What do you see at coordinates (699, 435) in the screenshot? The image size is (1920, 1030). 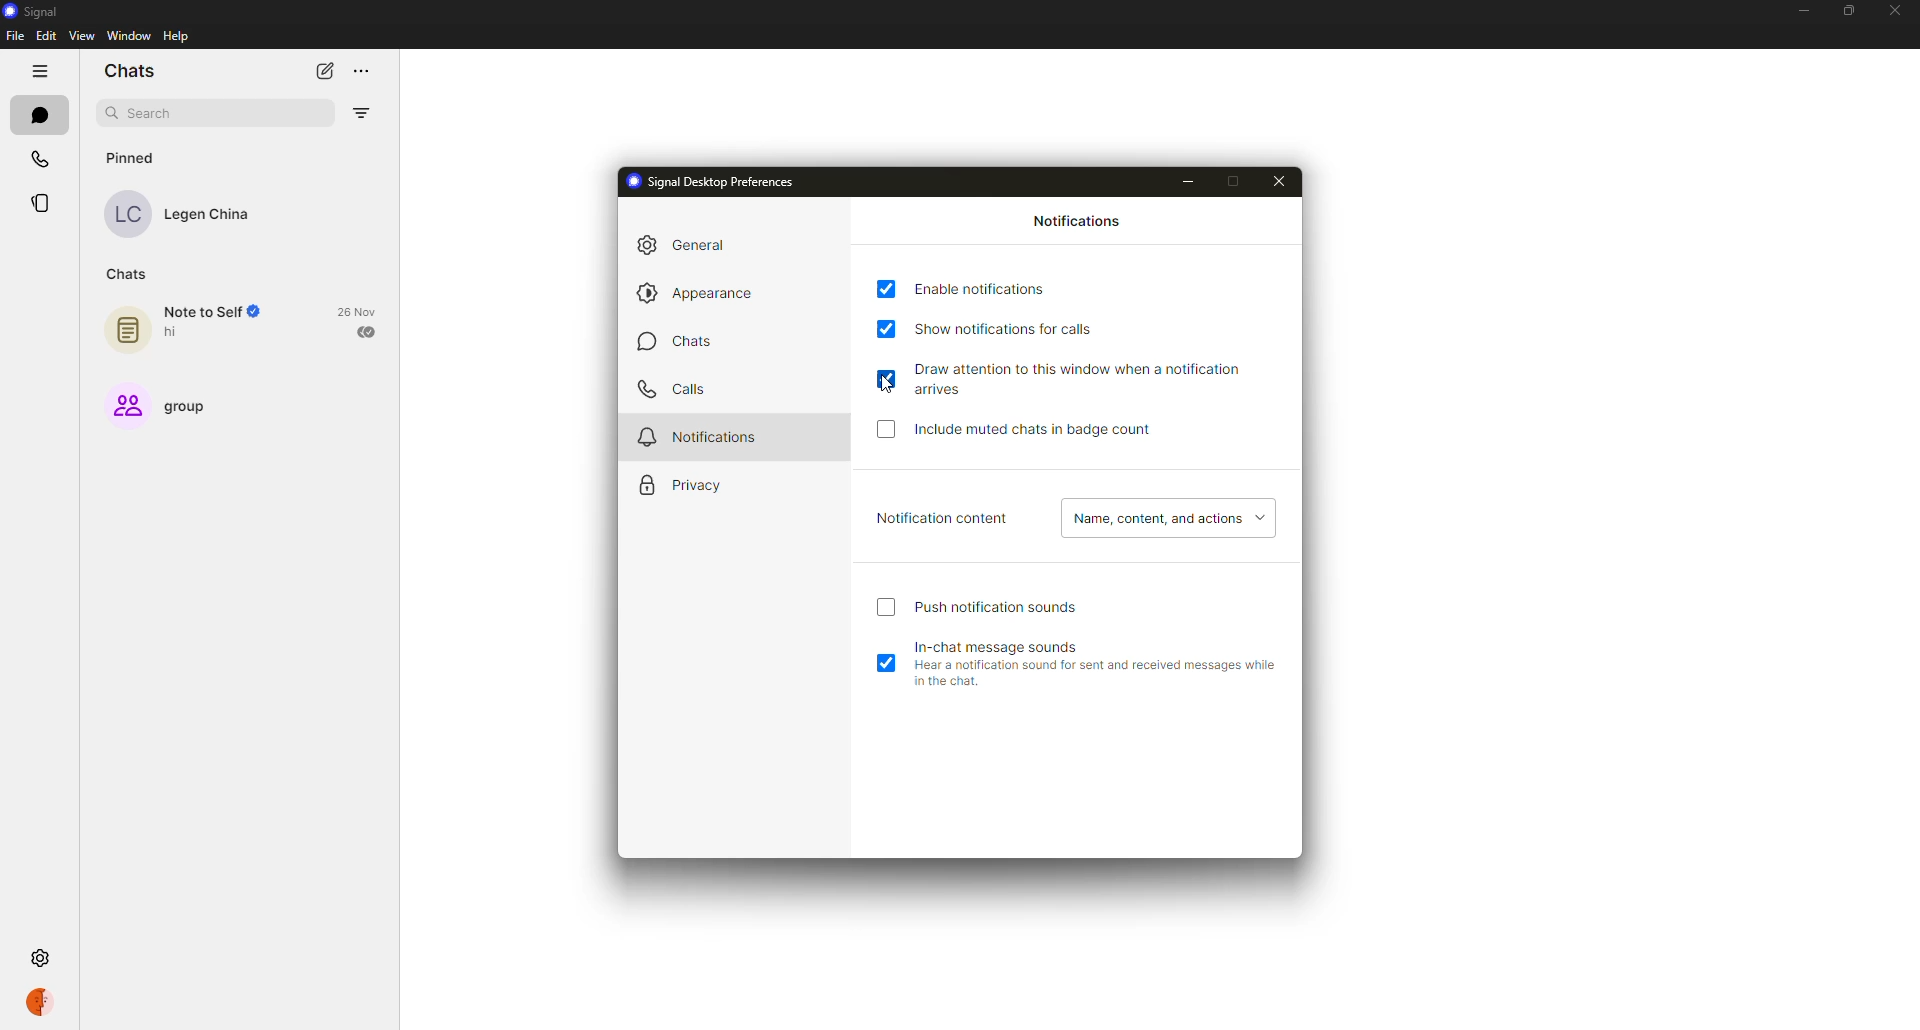 I see `notifications` at bounding box center [699, 435].